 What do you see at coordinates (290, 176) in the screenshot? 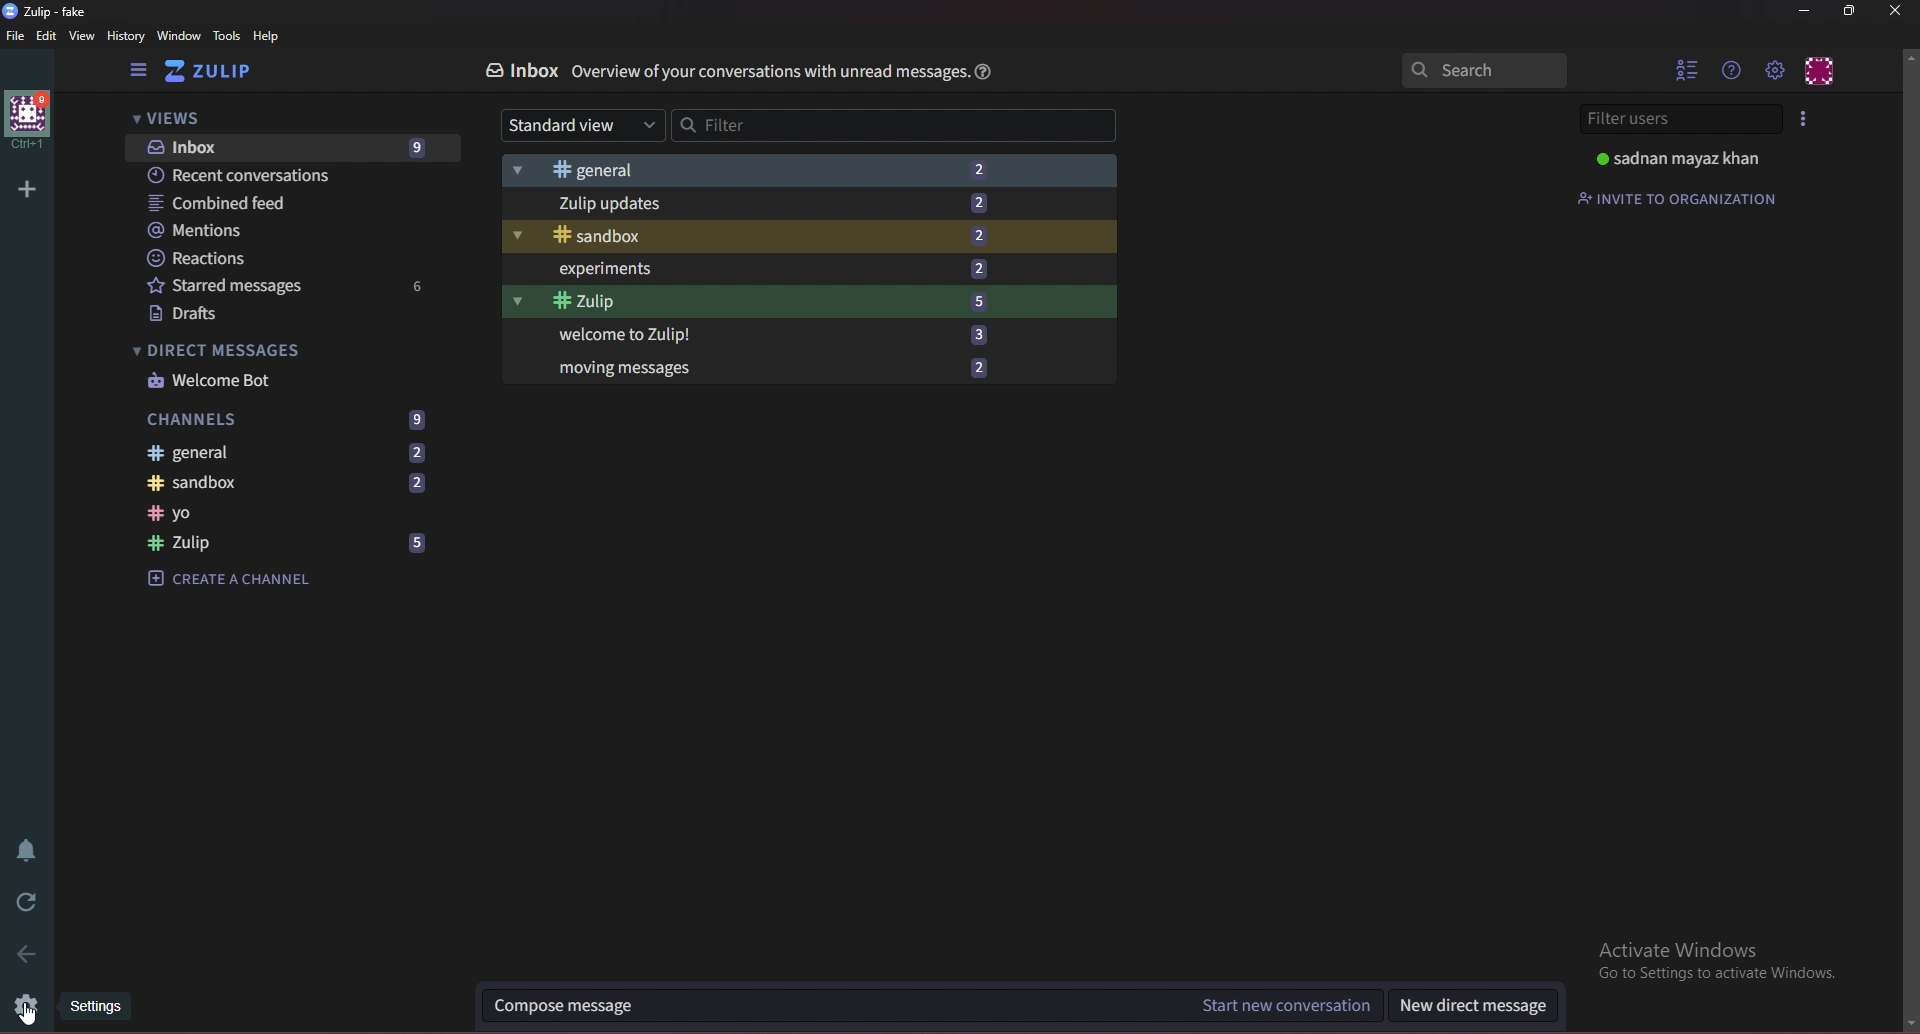
I see `Recent conversations` at bounding box center [290, 176].